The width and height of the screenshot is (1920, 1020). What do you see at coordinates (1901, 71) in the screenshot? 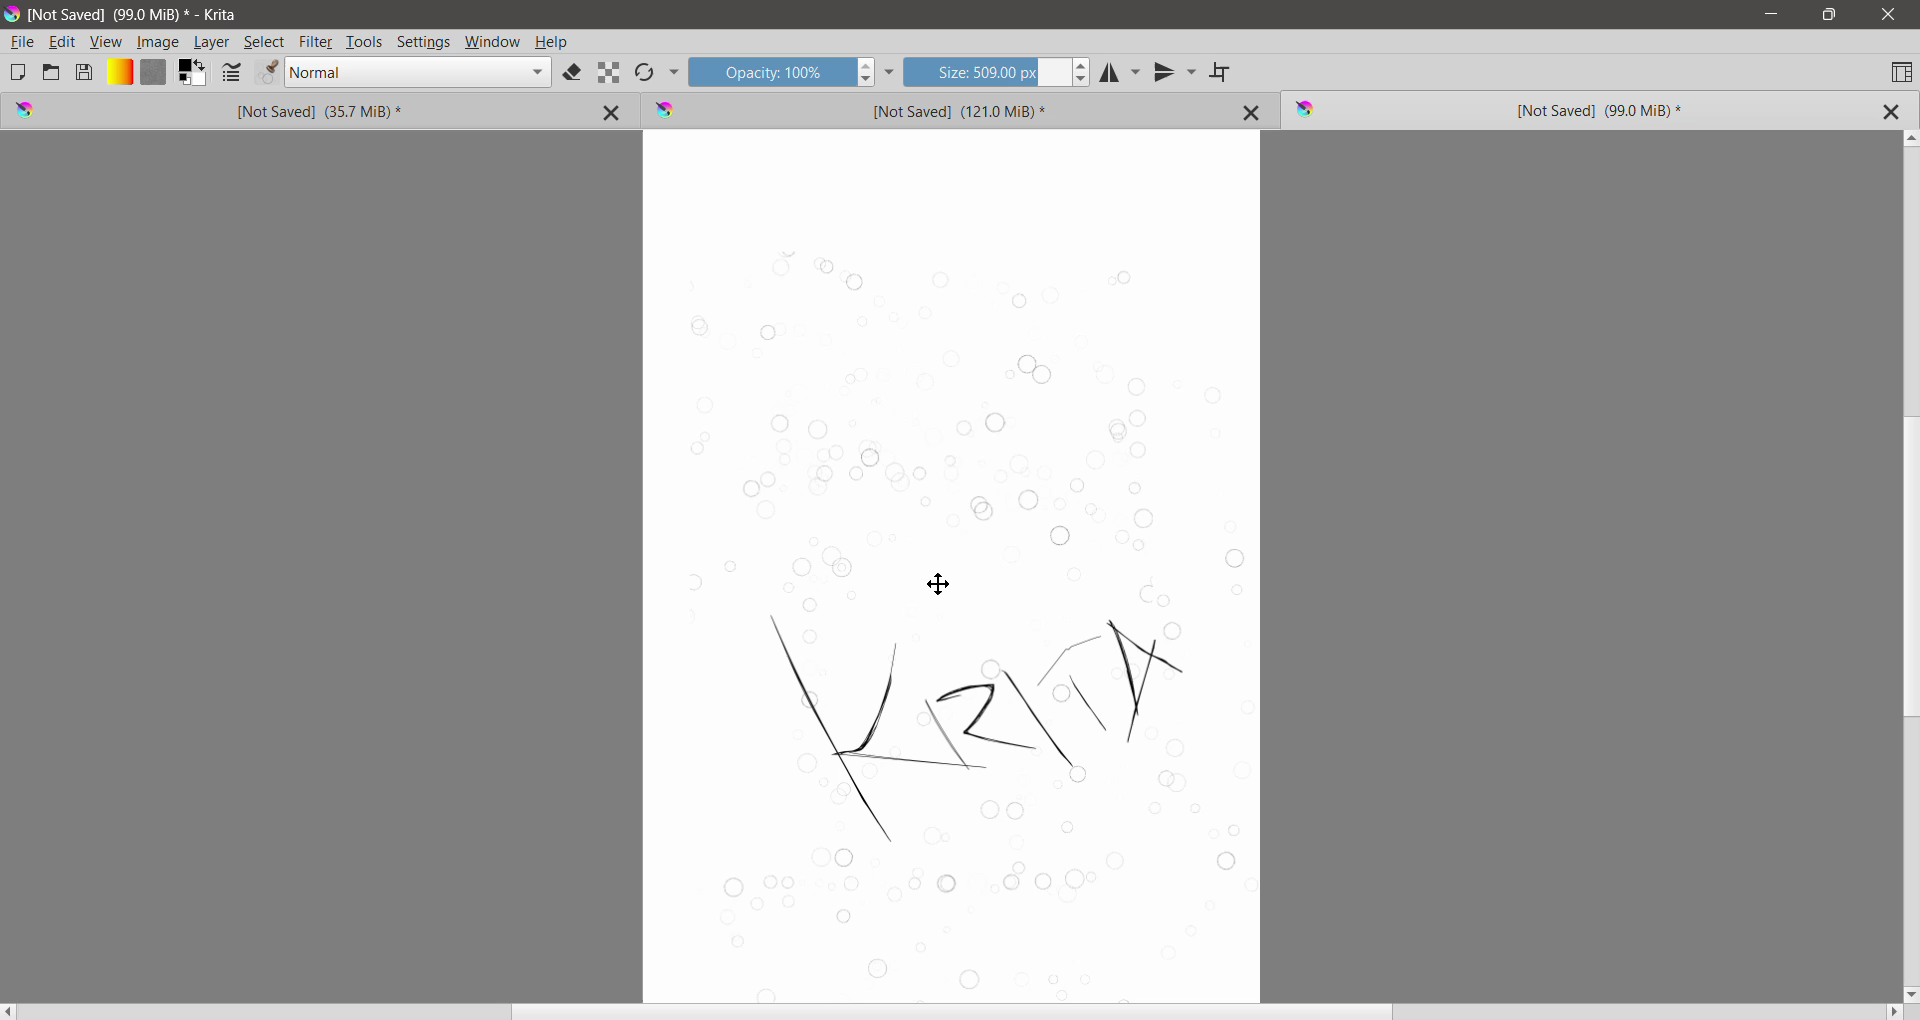
I see `Choose Workspace` at bounding box center [1901, 71].